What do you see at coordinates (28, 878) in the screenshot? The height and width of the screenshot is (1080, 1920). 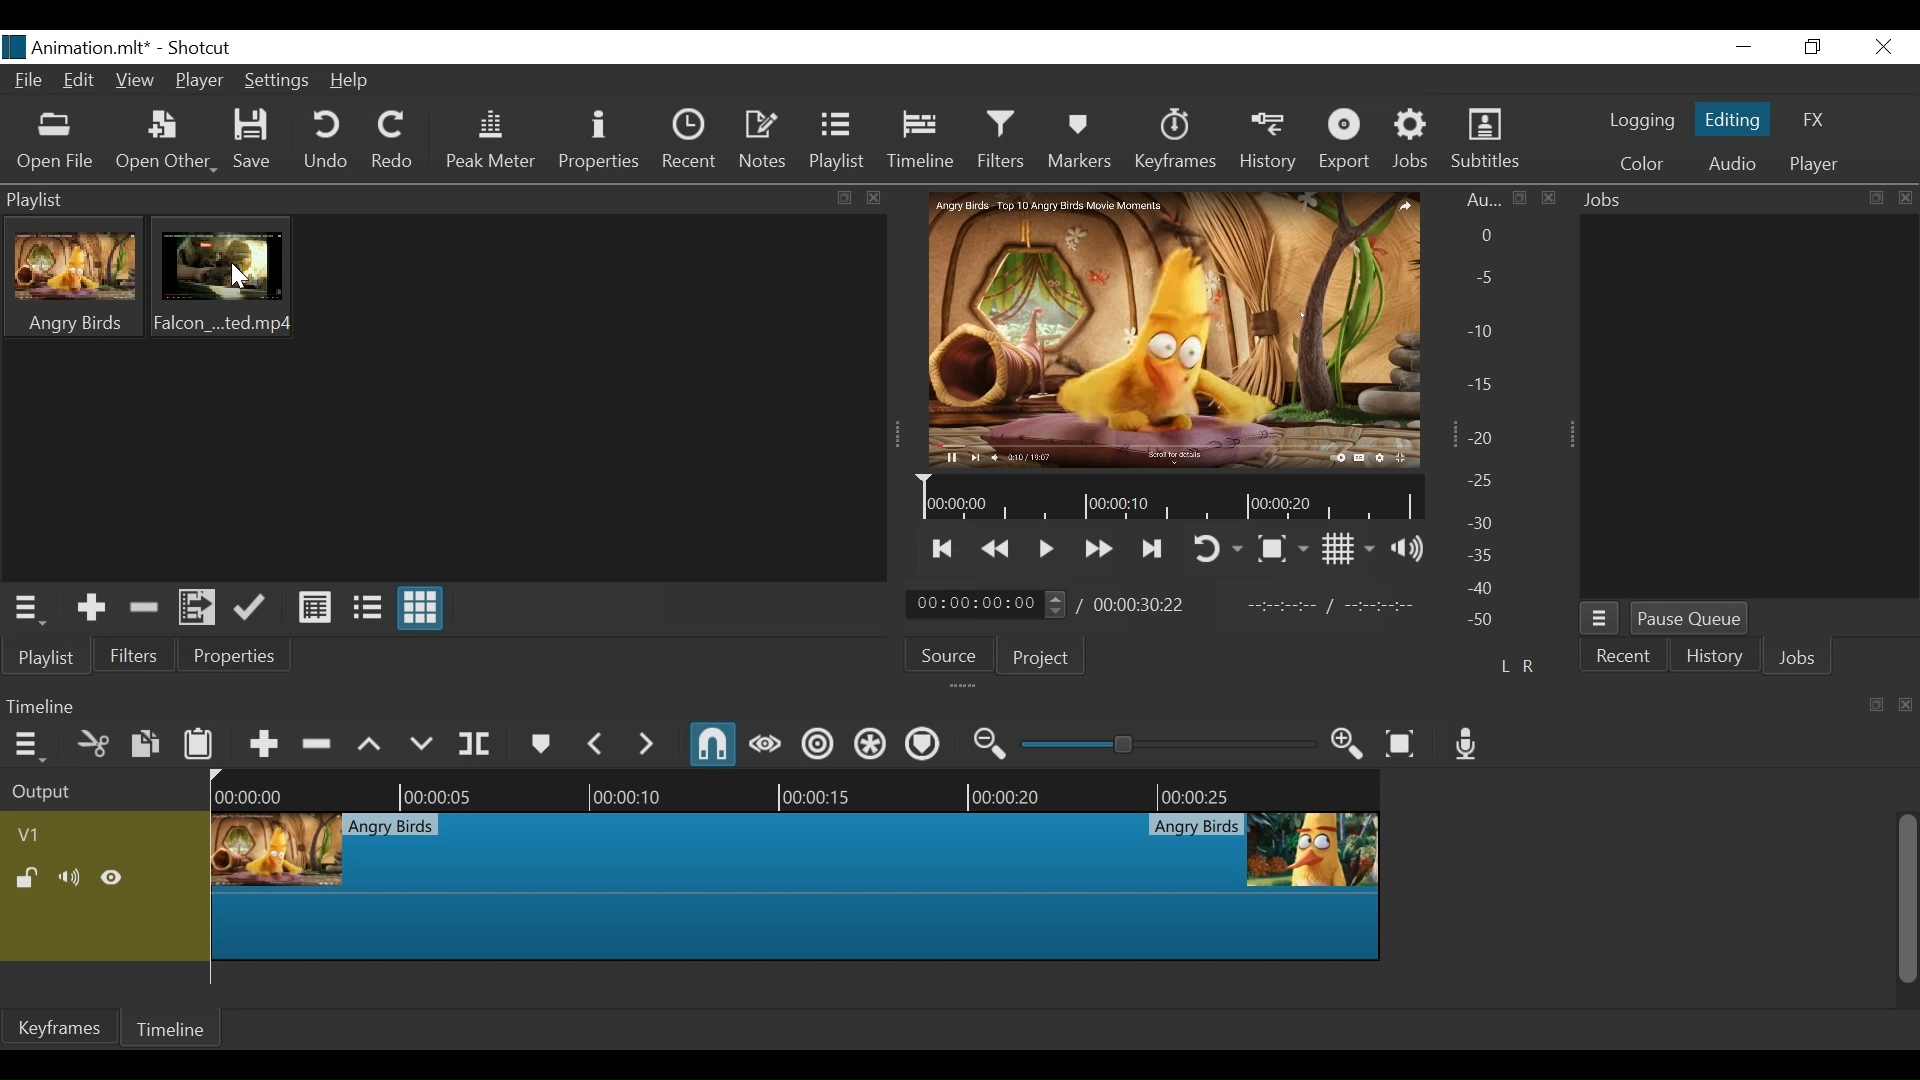 I see `(un)lock track` at bounding box center [28, 878].